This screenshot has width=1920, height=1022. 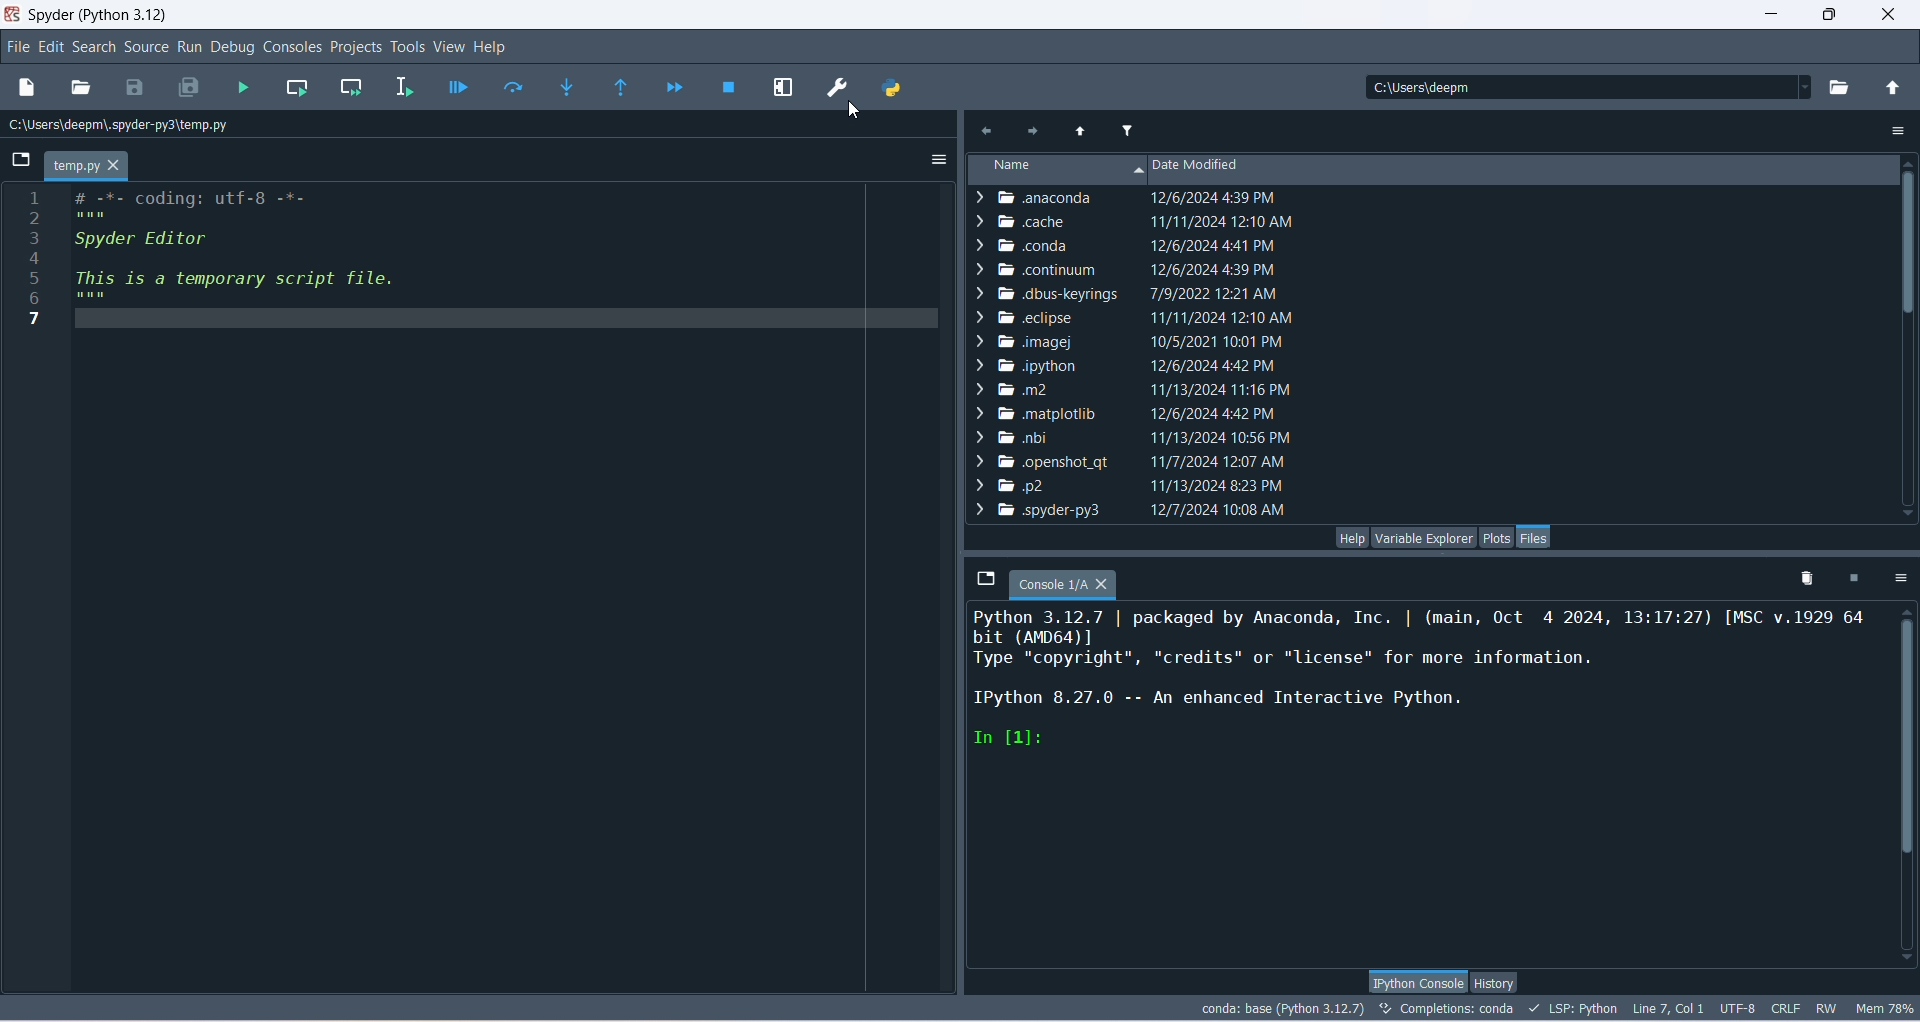 What do you see at coordinates (1892, 12) in the screenshot?
I see `close` at bounding box center [1892, 12].